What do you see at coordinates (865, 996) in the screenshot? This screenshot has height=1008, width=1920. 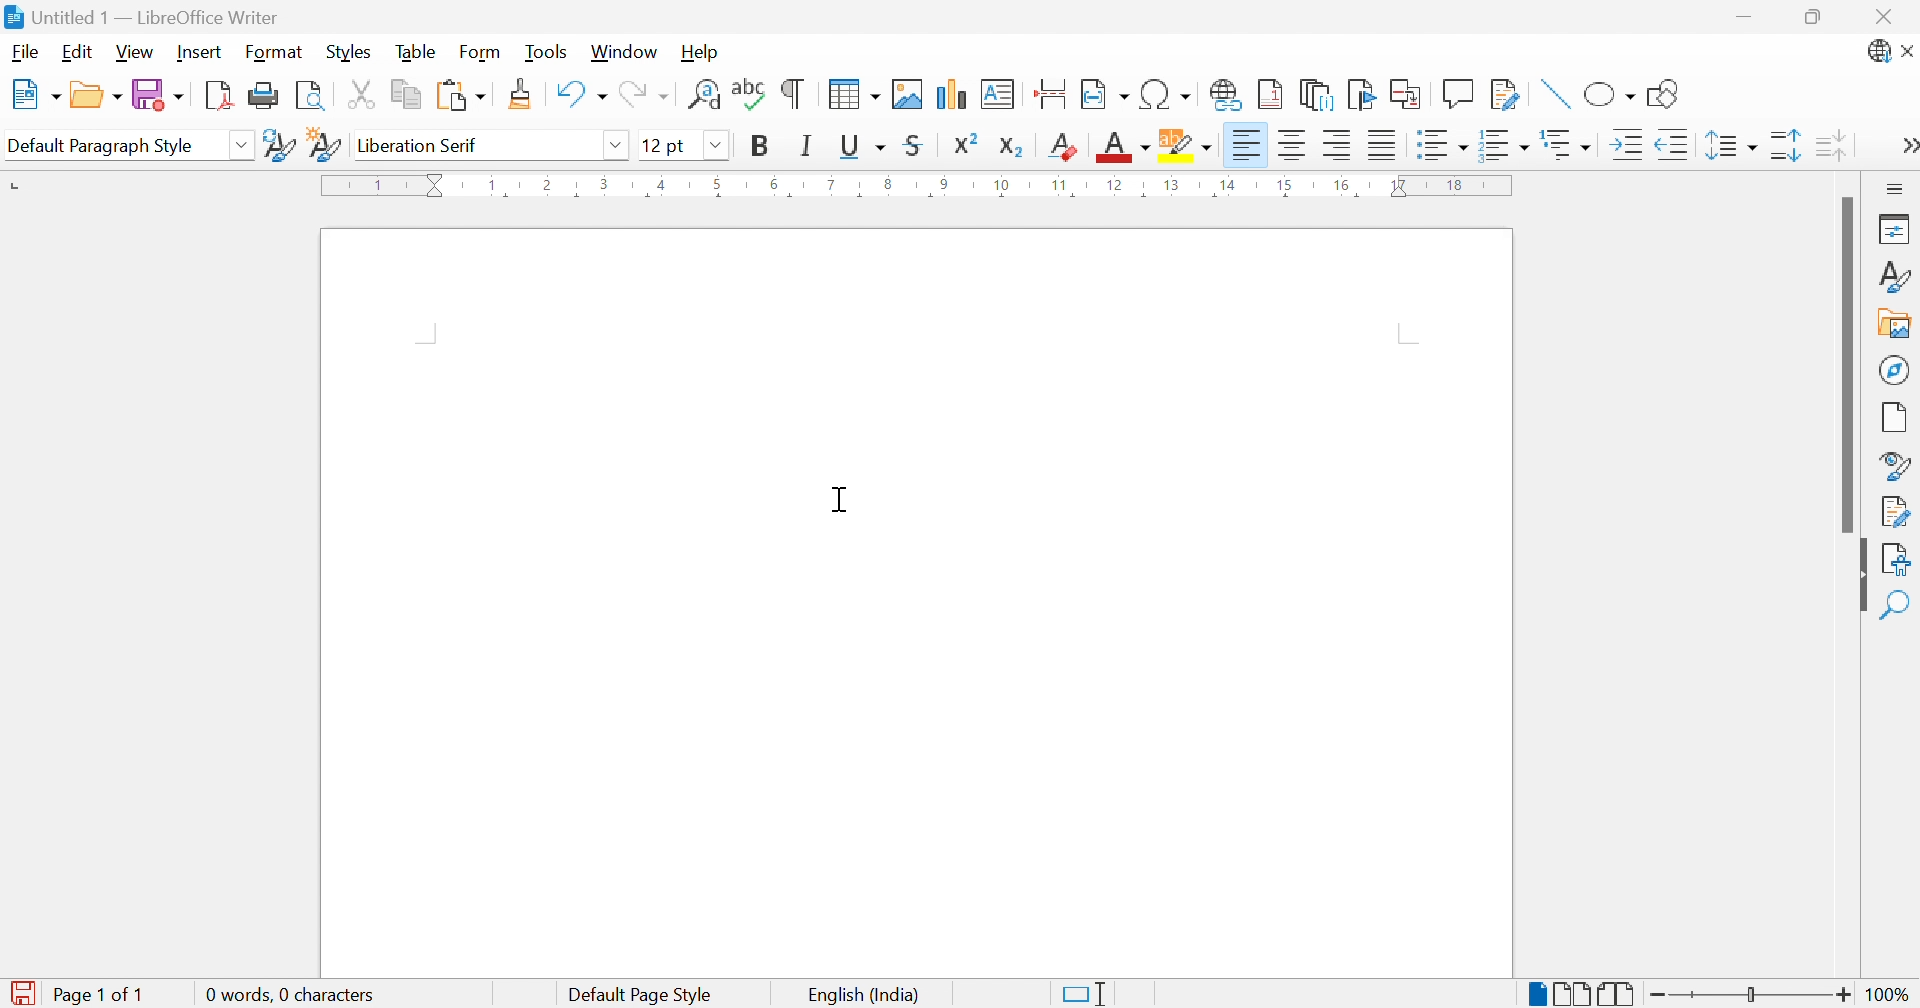 I see `English (India)` at bounding box center [865, 996].